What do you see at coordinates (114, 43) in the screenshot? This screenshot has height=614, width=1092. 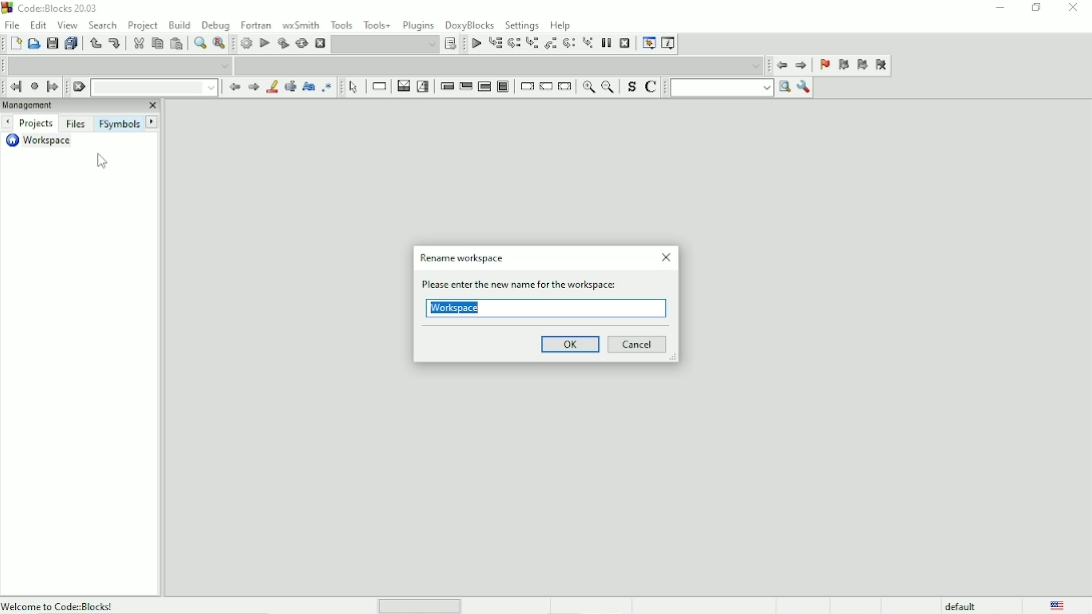 I see `Redo` at bounding box center [114, 43].